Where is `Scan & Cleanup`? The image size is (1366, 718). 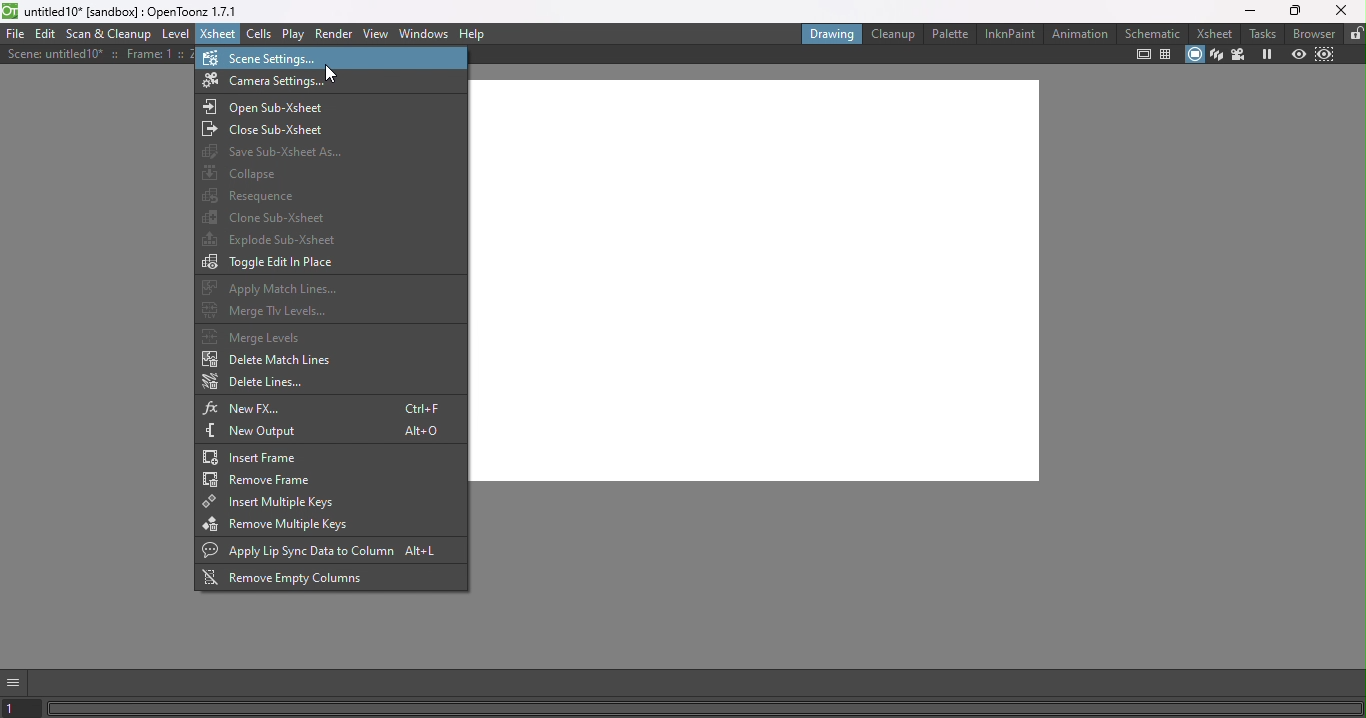
Scan & Cleanup is located at coordinates (113, 34).